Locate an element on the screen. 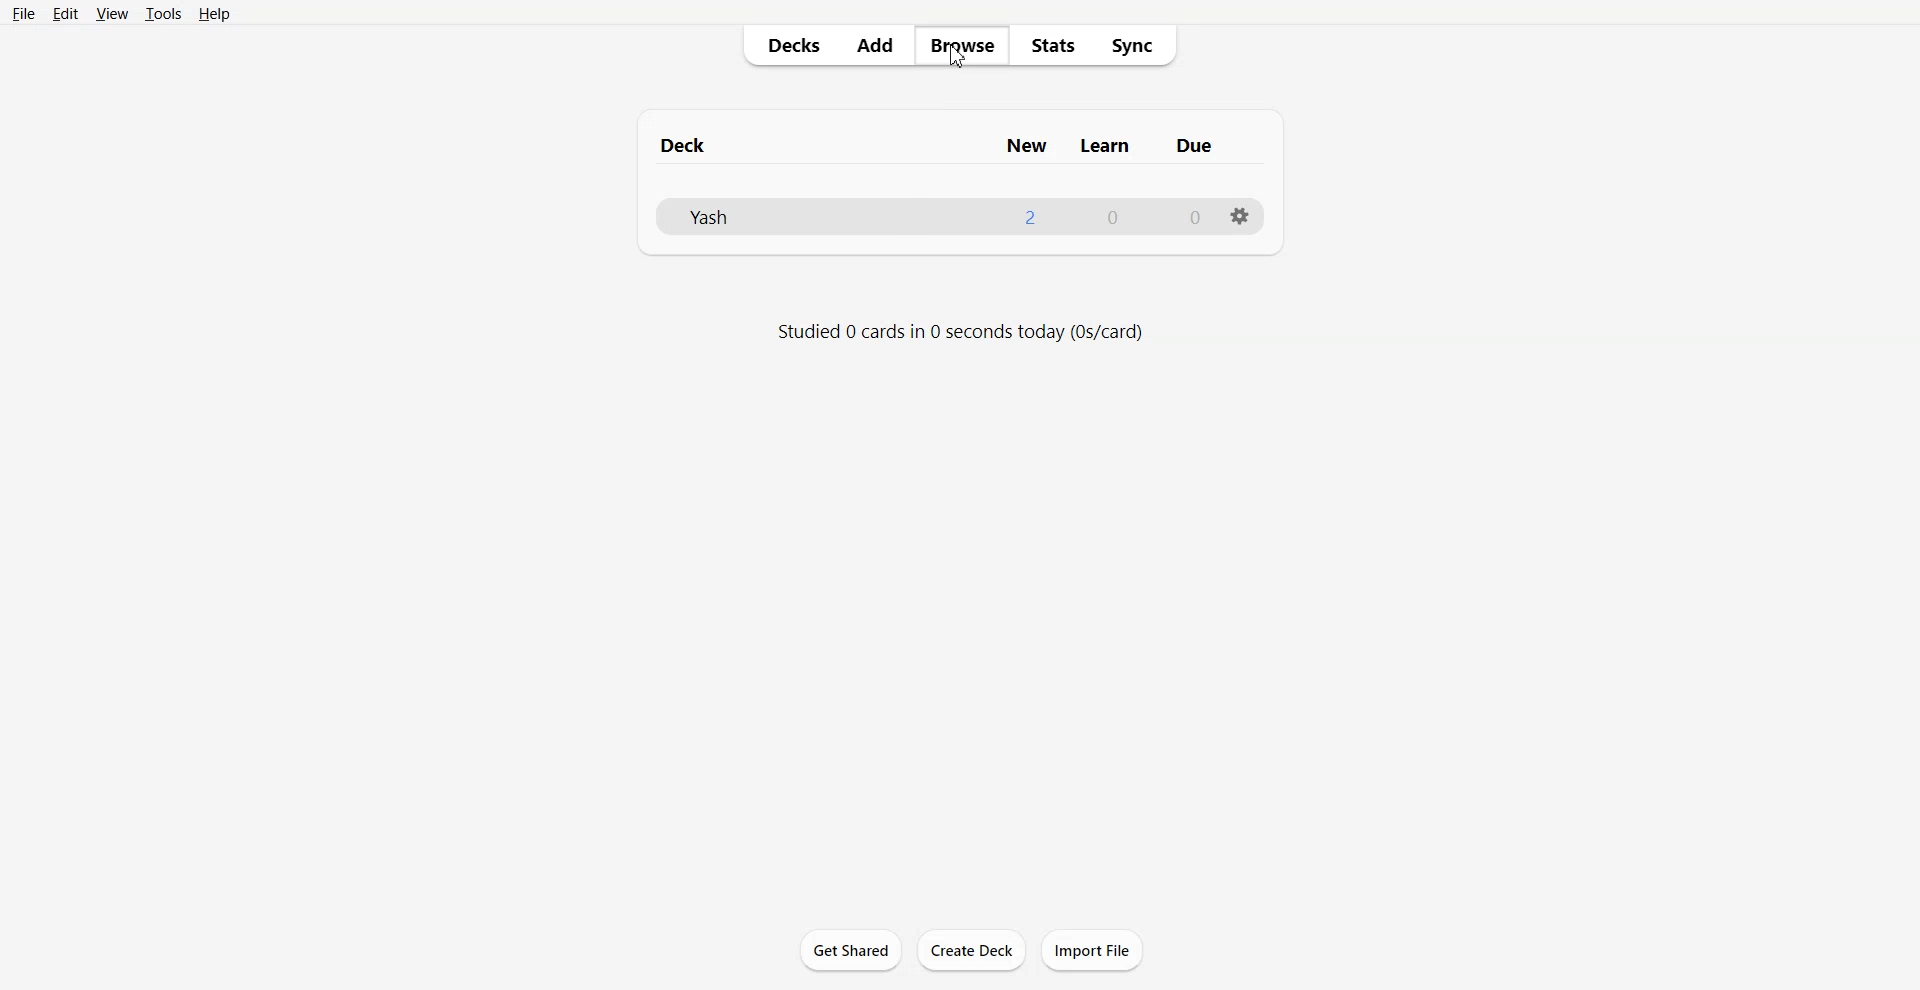 The width and height of the screenshot is (1920, 990). View is located at coordinates (111, 13).